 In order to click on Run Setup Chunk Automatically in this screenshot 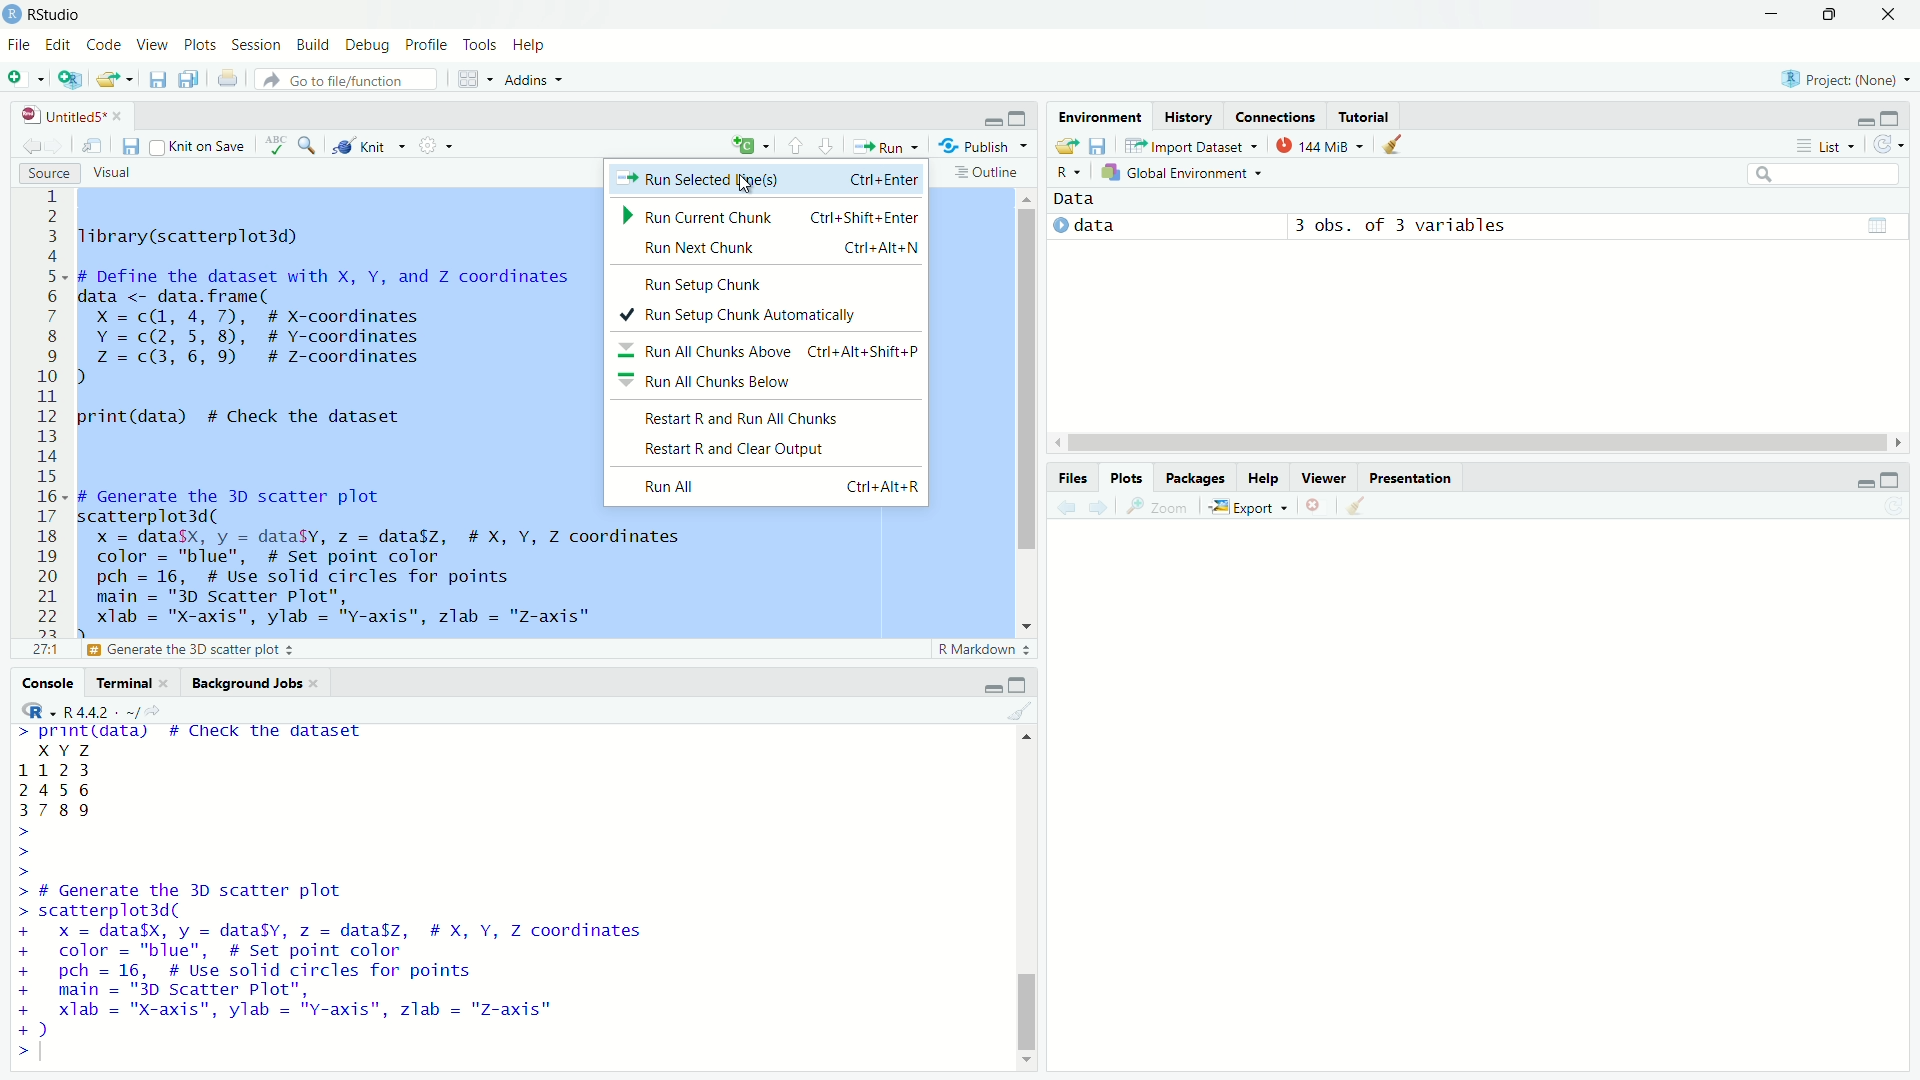, I will do `click(742, 314)`.